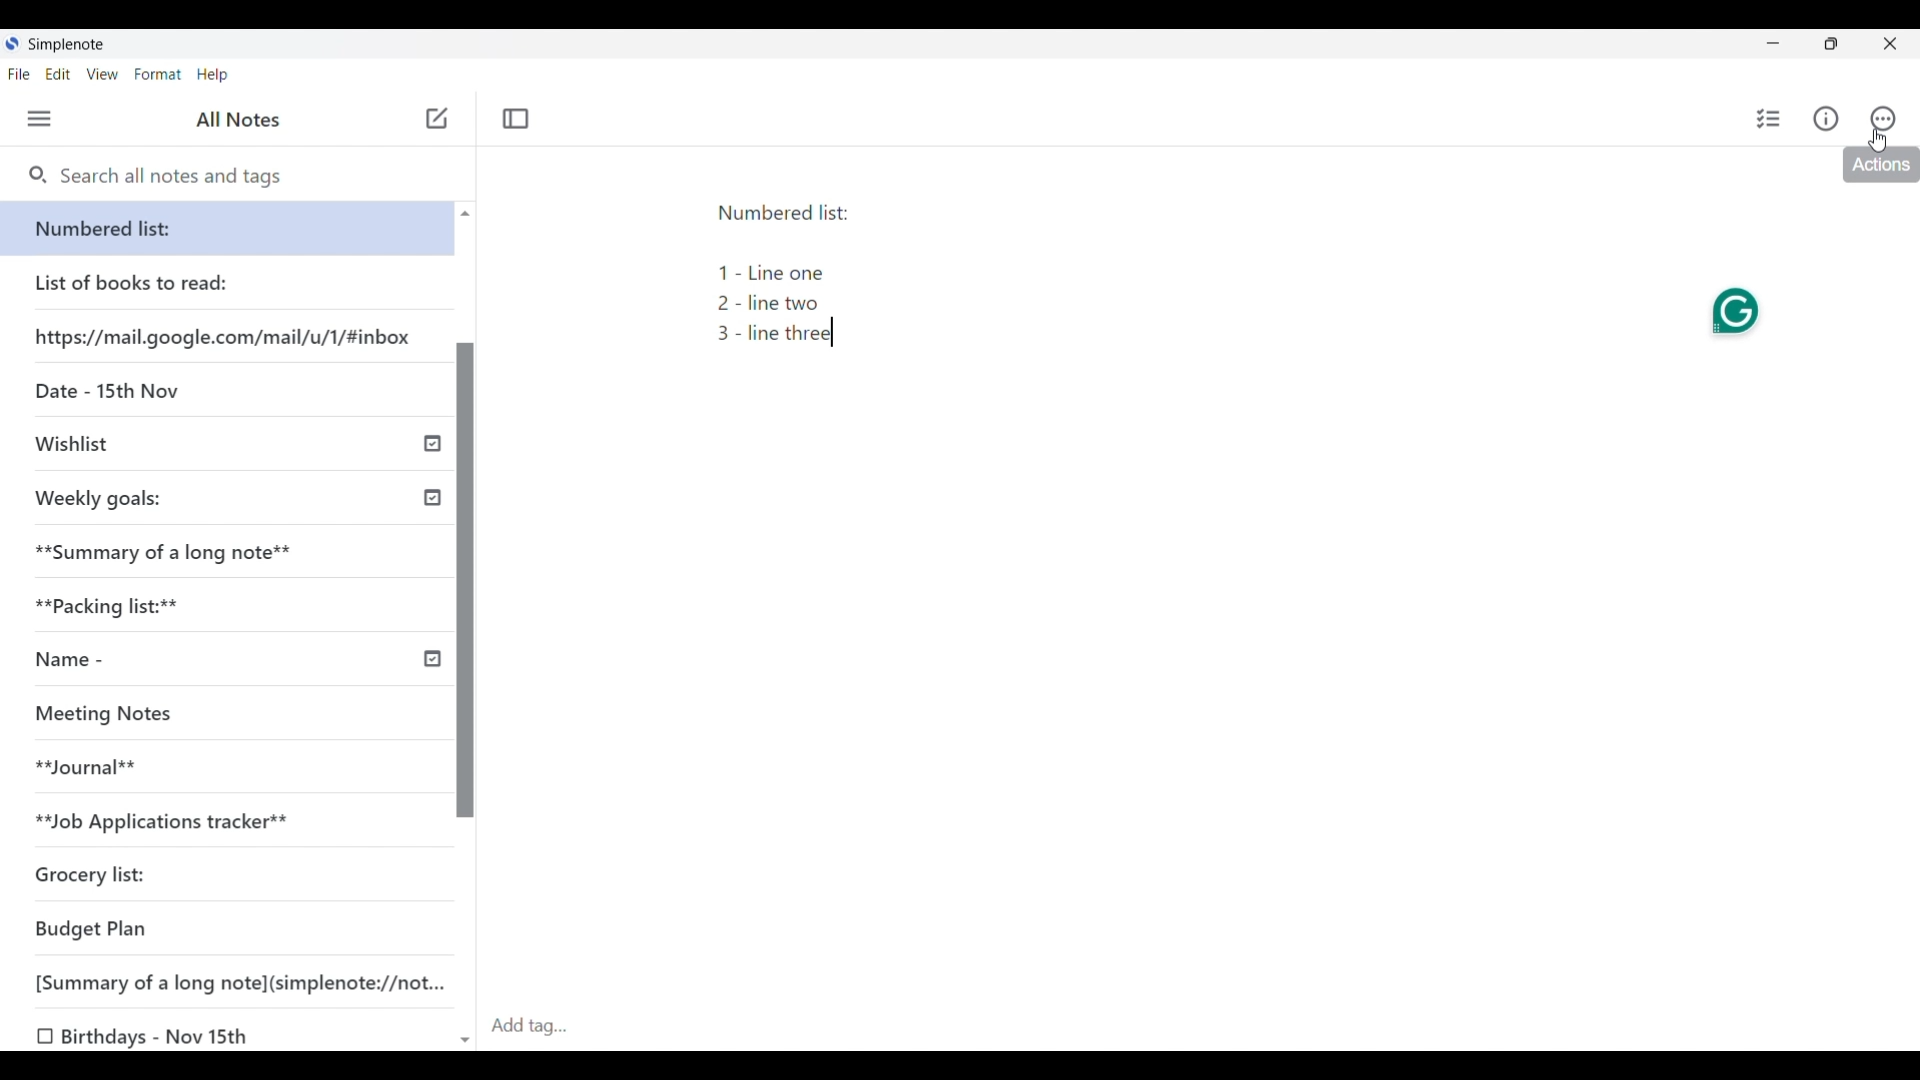 The width and height of the screenshot is (1920, 1080). Describe the element at coordinates (115, 880) in the screenshot. I see `Grocery list:` at that location.